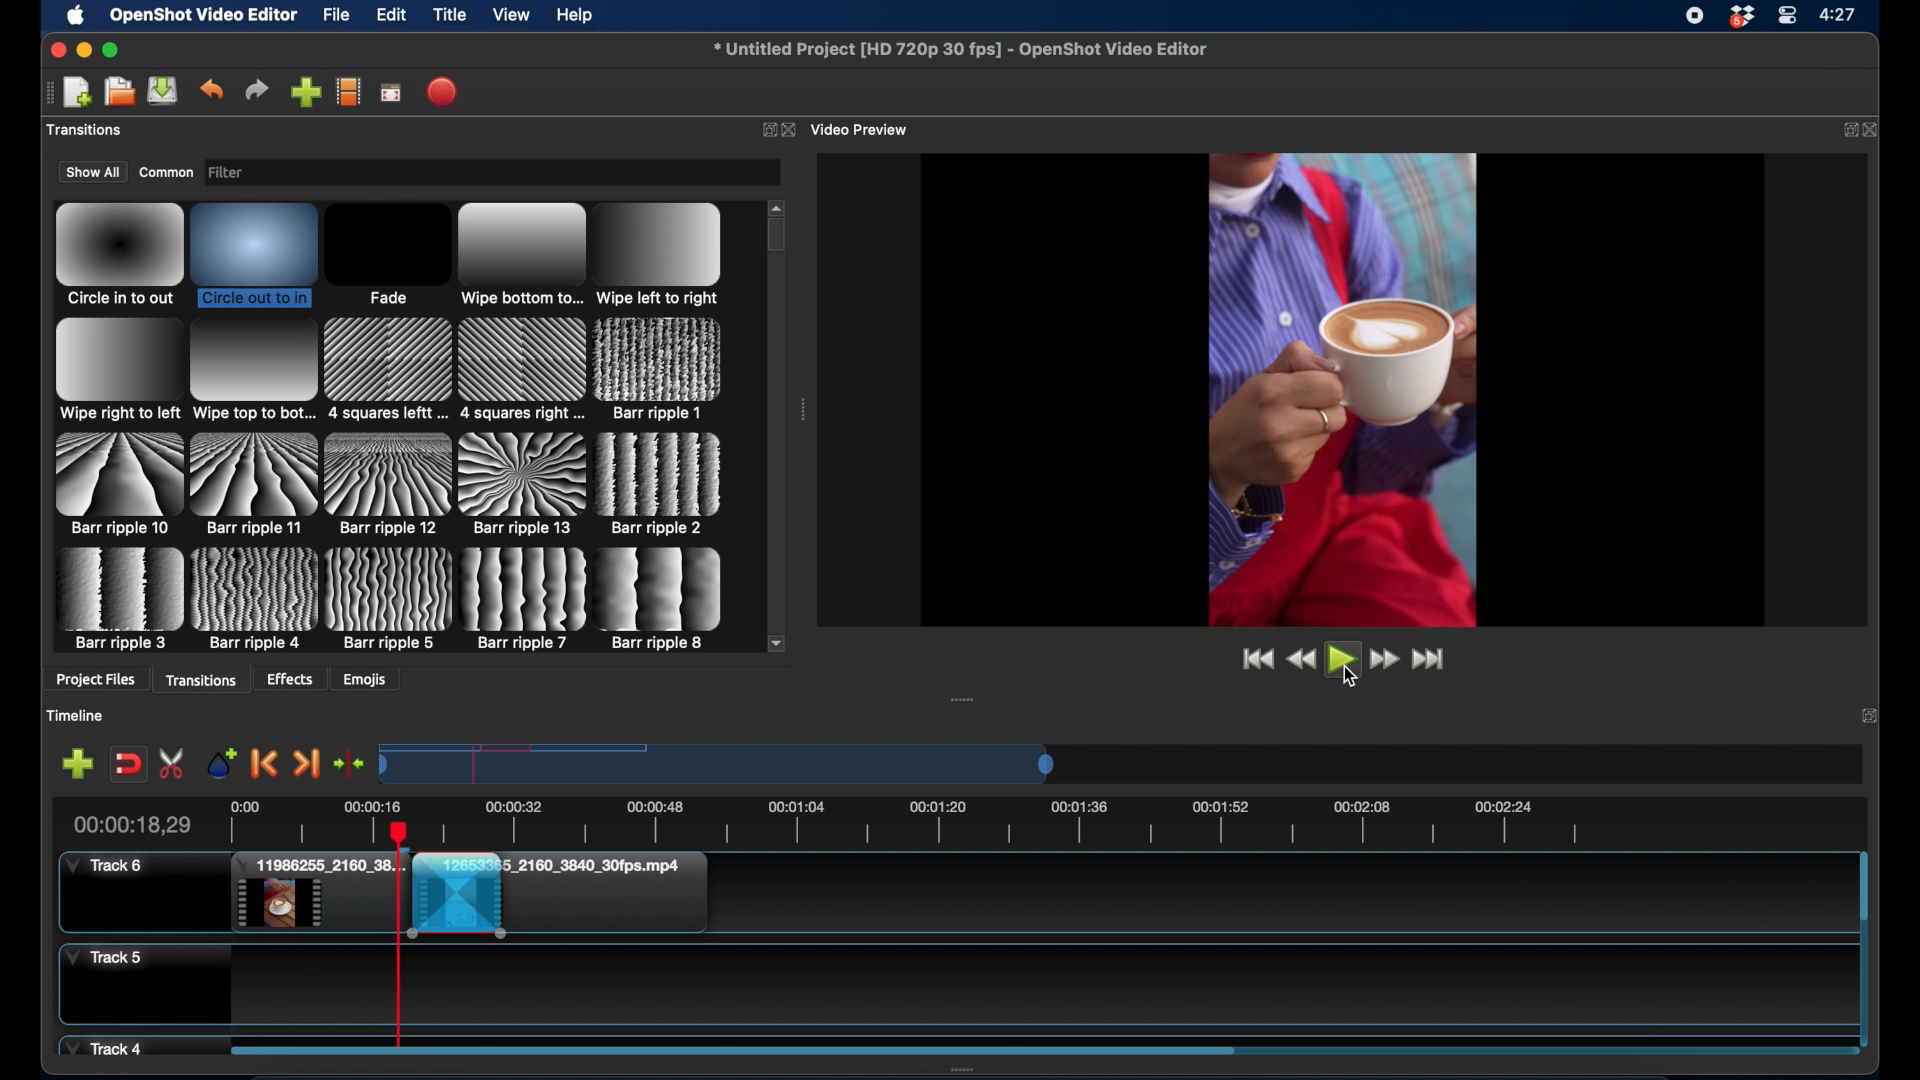 This screenshot has width=1920, height=1080. Describe the element at coordinates (204, 16) in the screenshot. I see `openshot video editor` at that location.